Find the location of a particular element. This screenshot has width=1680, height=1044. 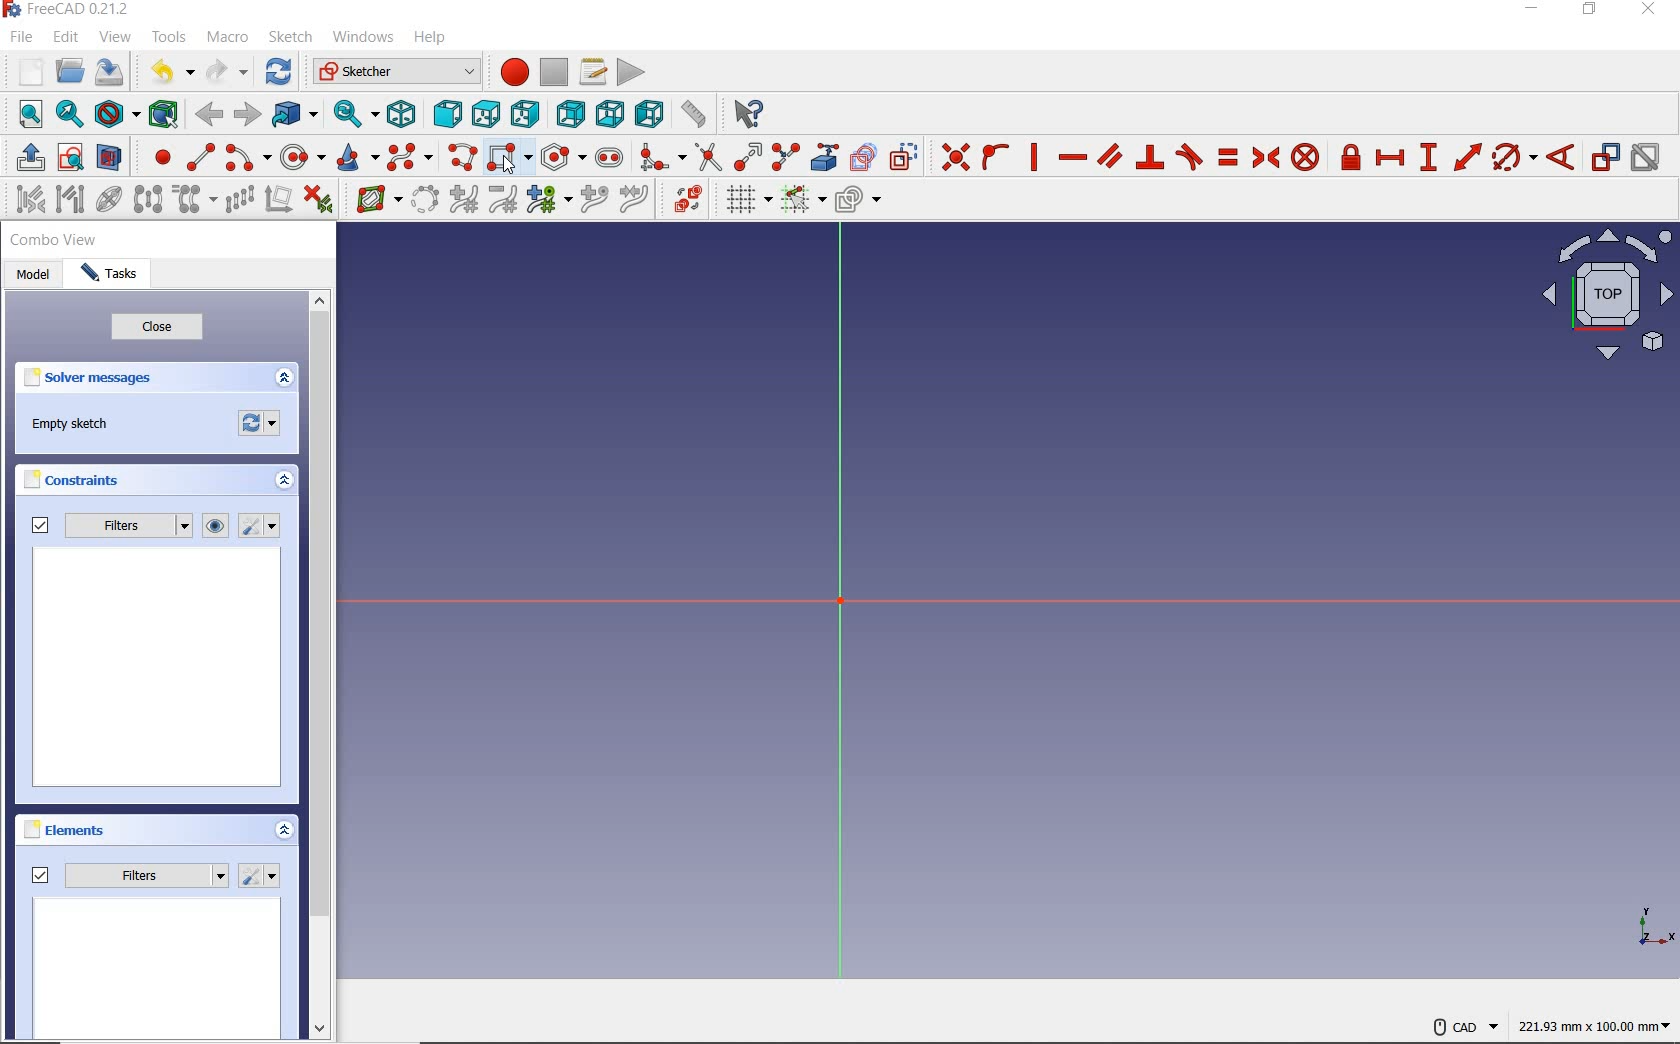

switch between workbenches is located at coordinates (396, 72).